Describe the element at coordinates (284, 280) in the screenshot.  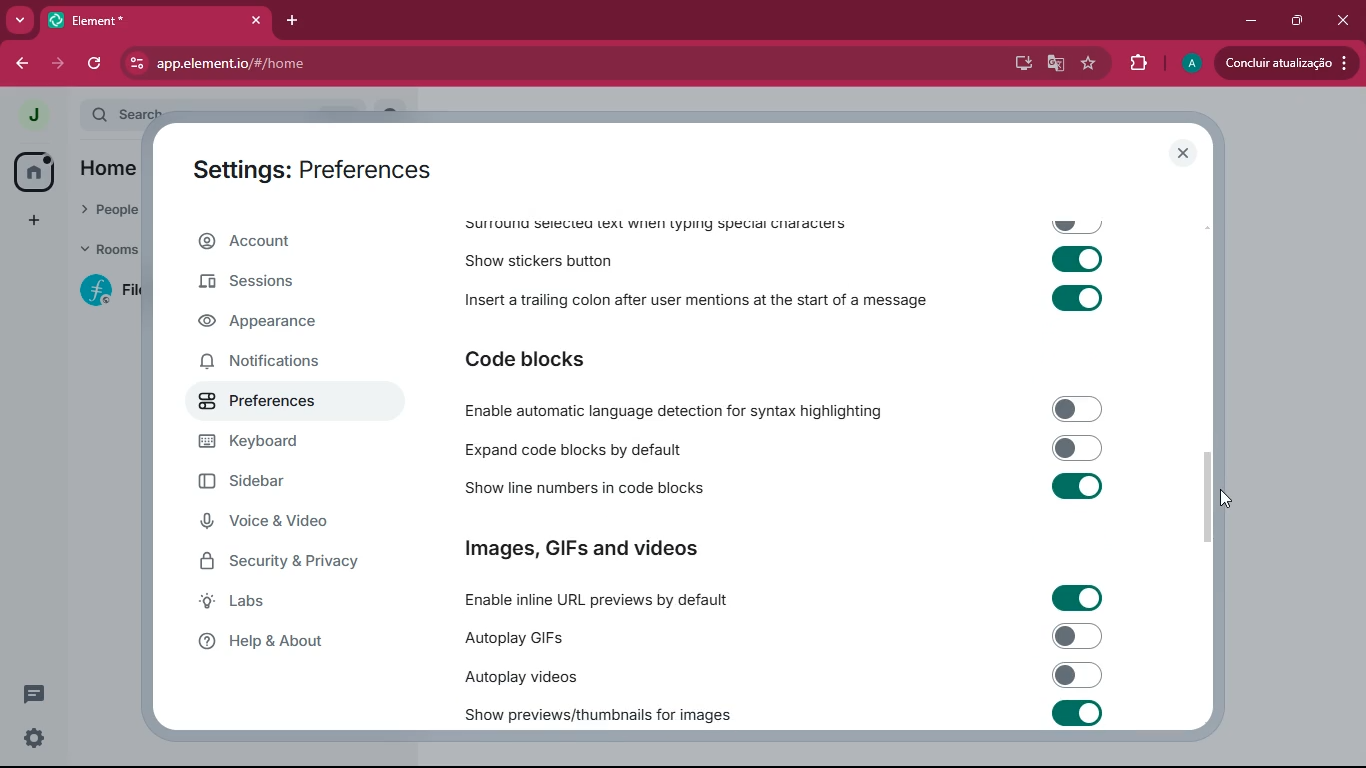
I see `sessions` at that location.